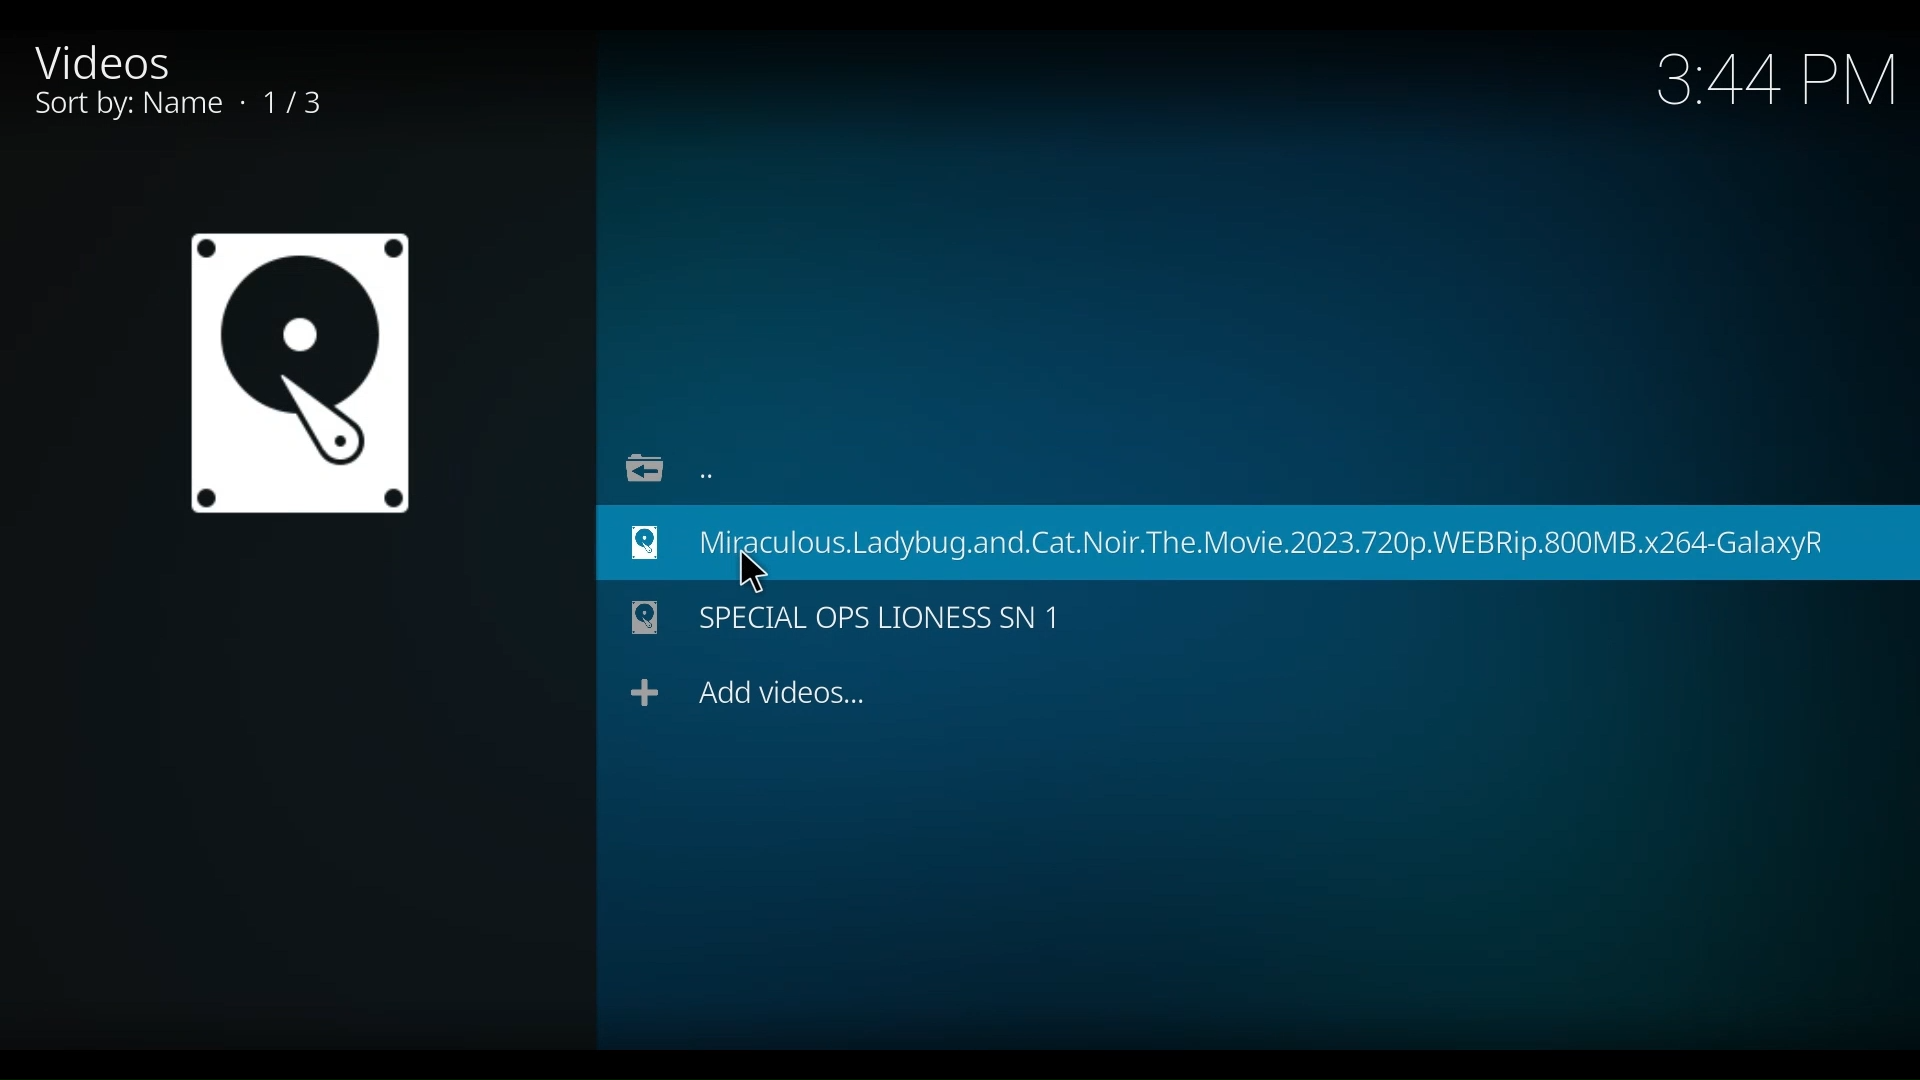 The width and height of the screenshot is (1920, 1080). I want to click on Add Videos, so click(749, 692).